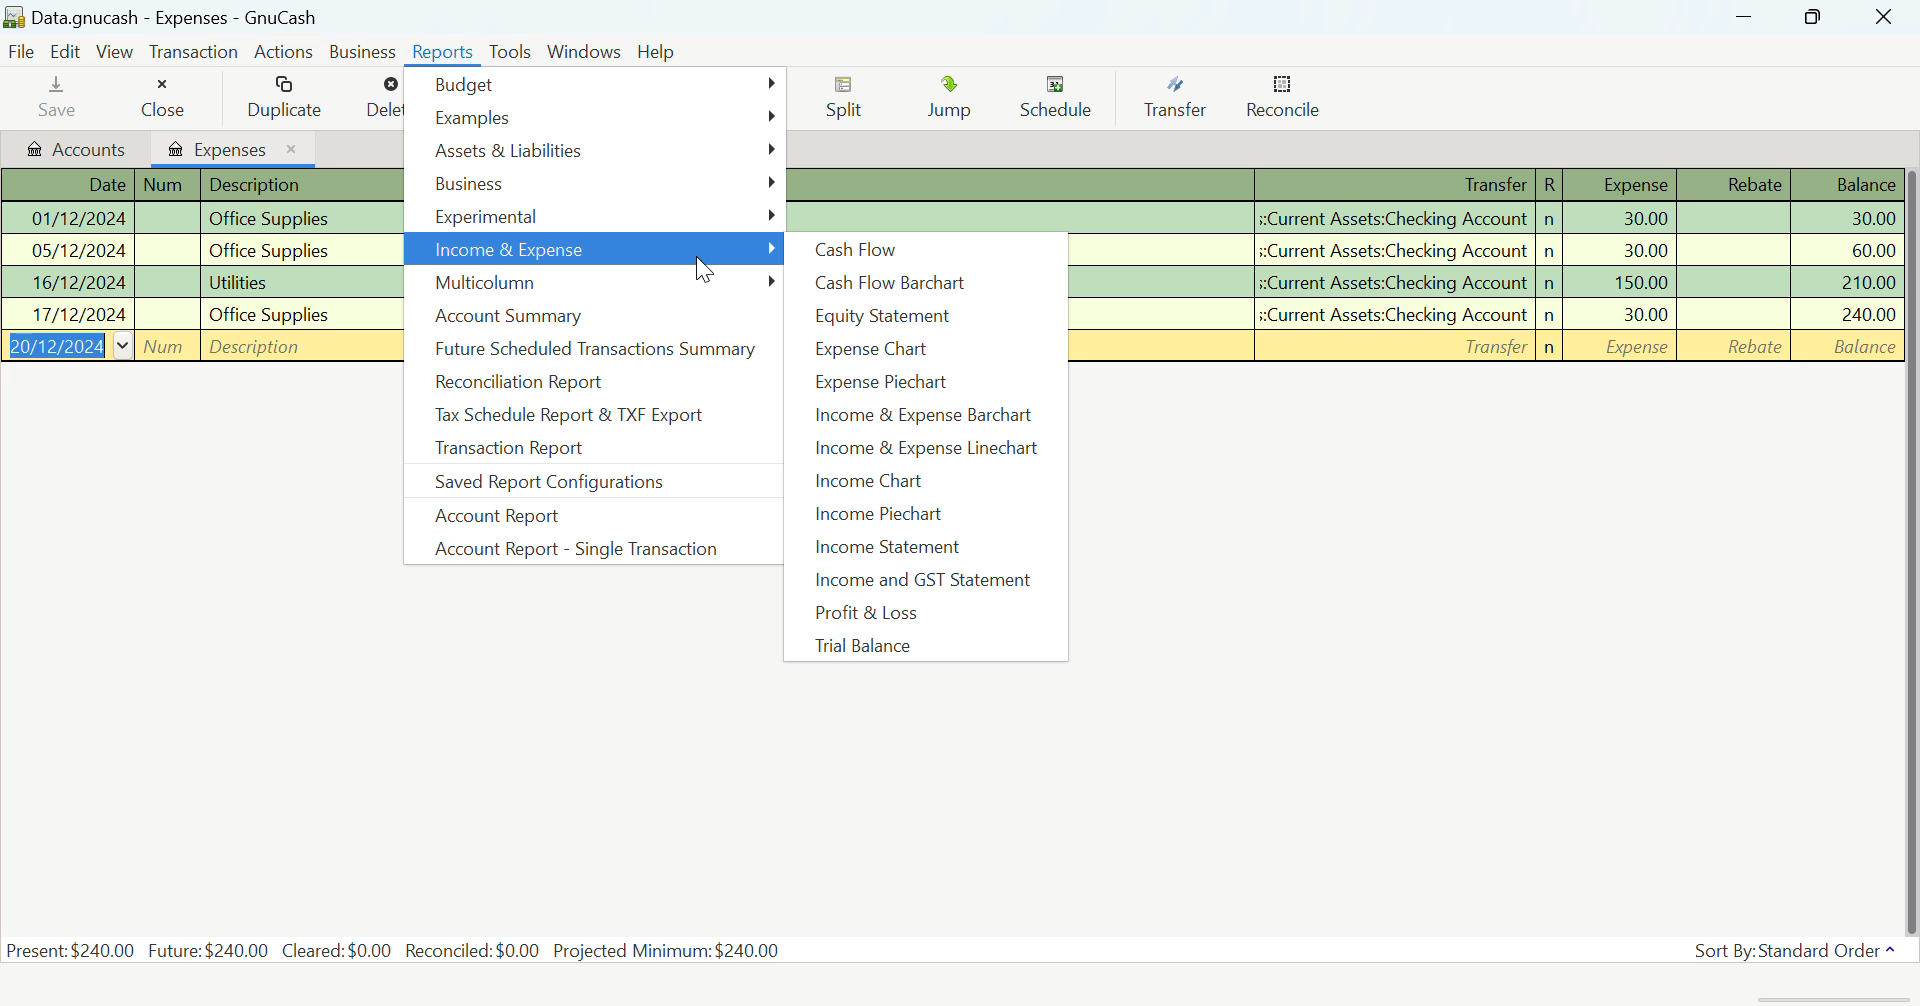 The image size is (1920, 1006). Describe the element at coordinates (922, 284) in the screenshot. I see `Cash Flow Barchart` at that location.